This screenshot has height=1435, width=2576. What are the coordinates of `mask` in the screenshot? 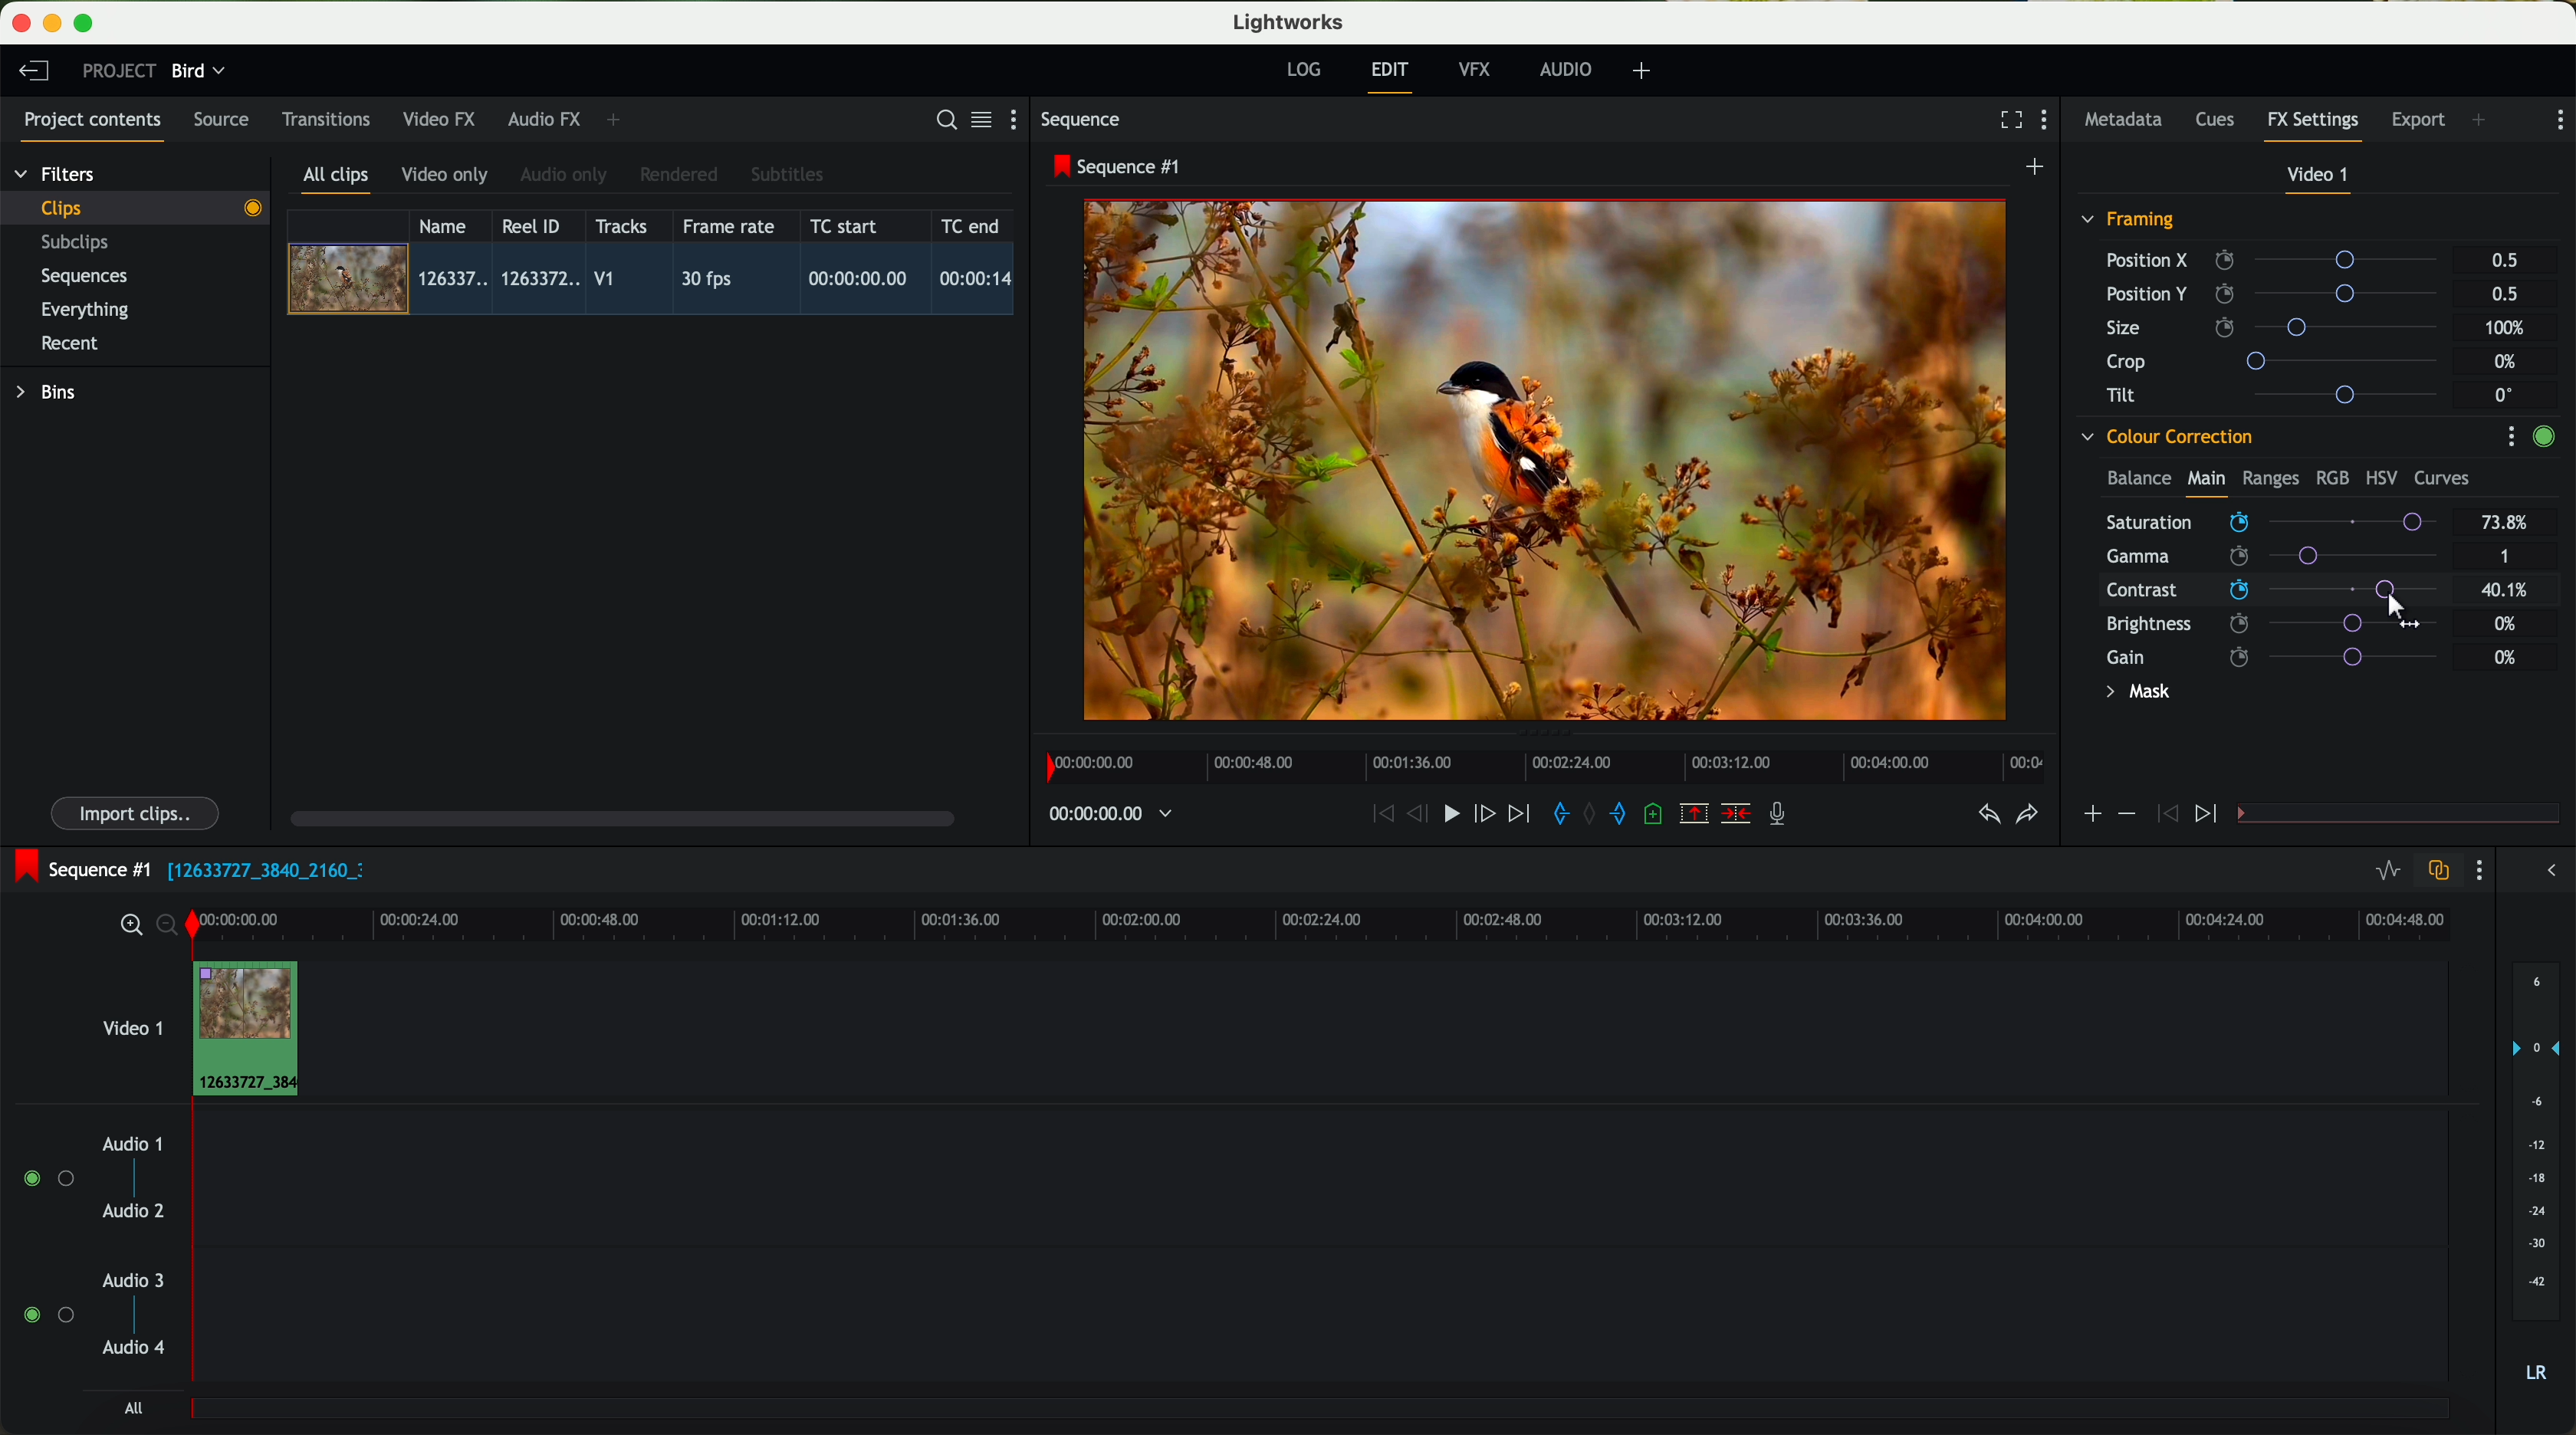 It's located at (2134, 694).